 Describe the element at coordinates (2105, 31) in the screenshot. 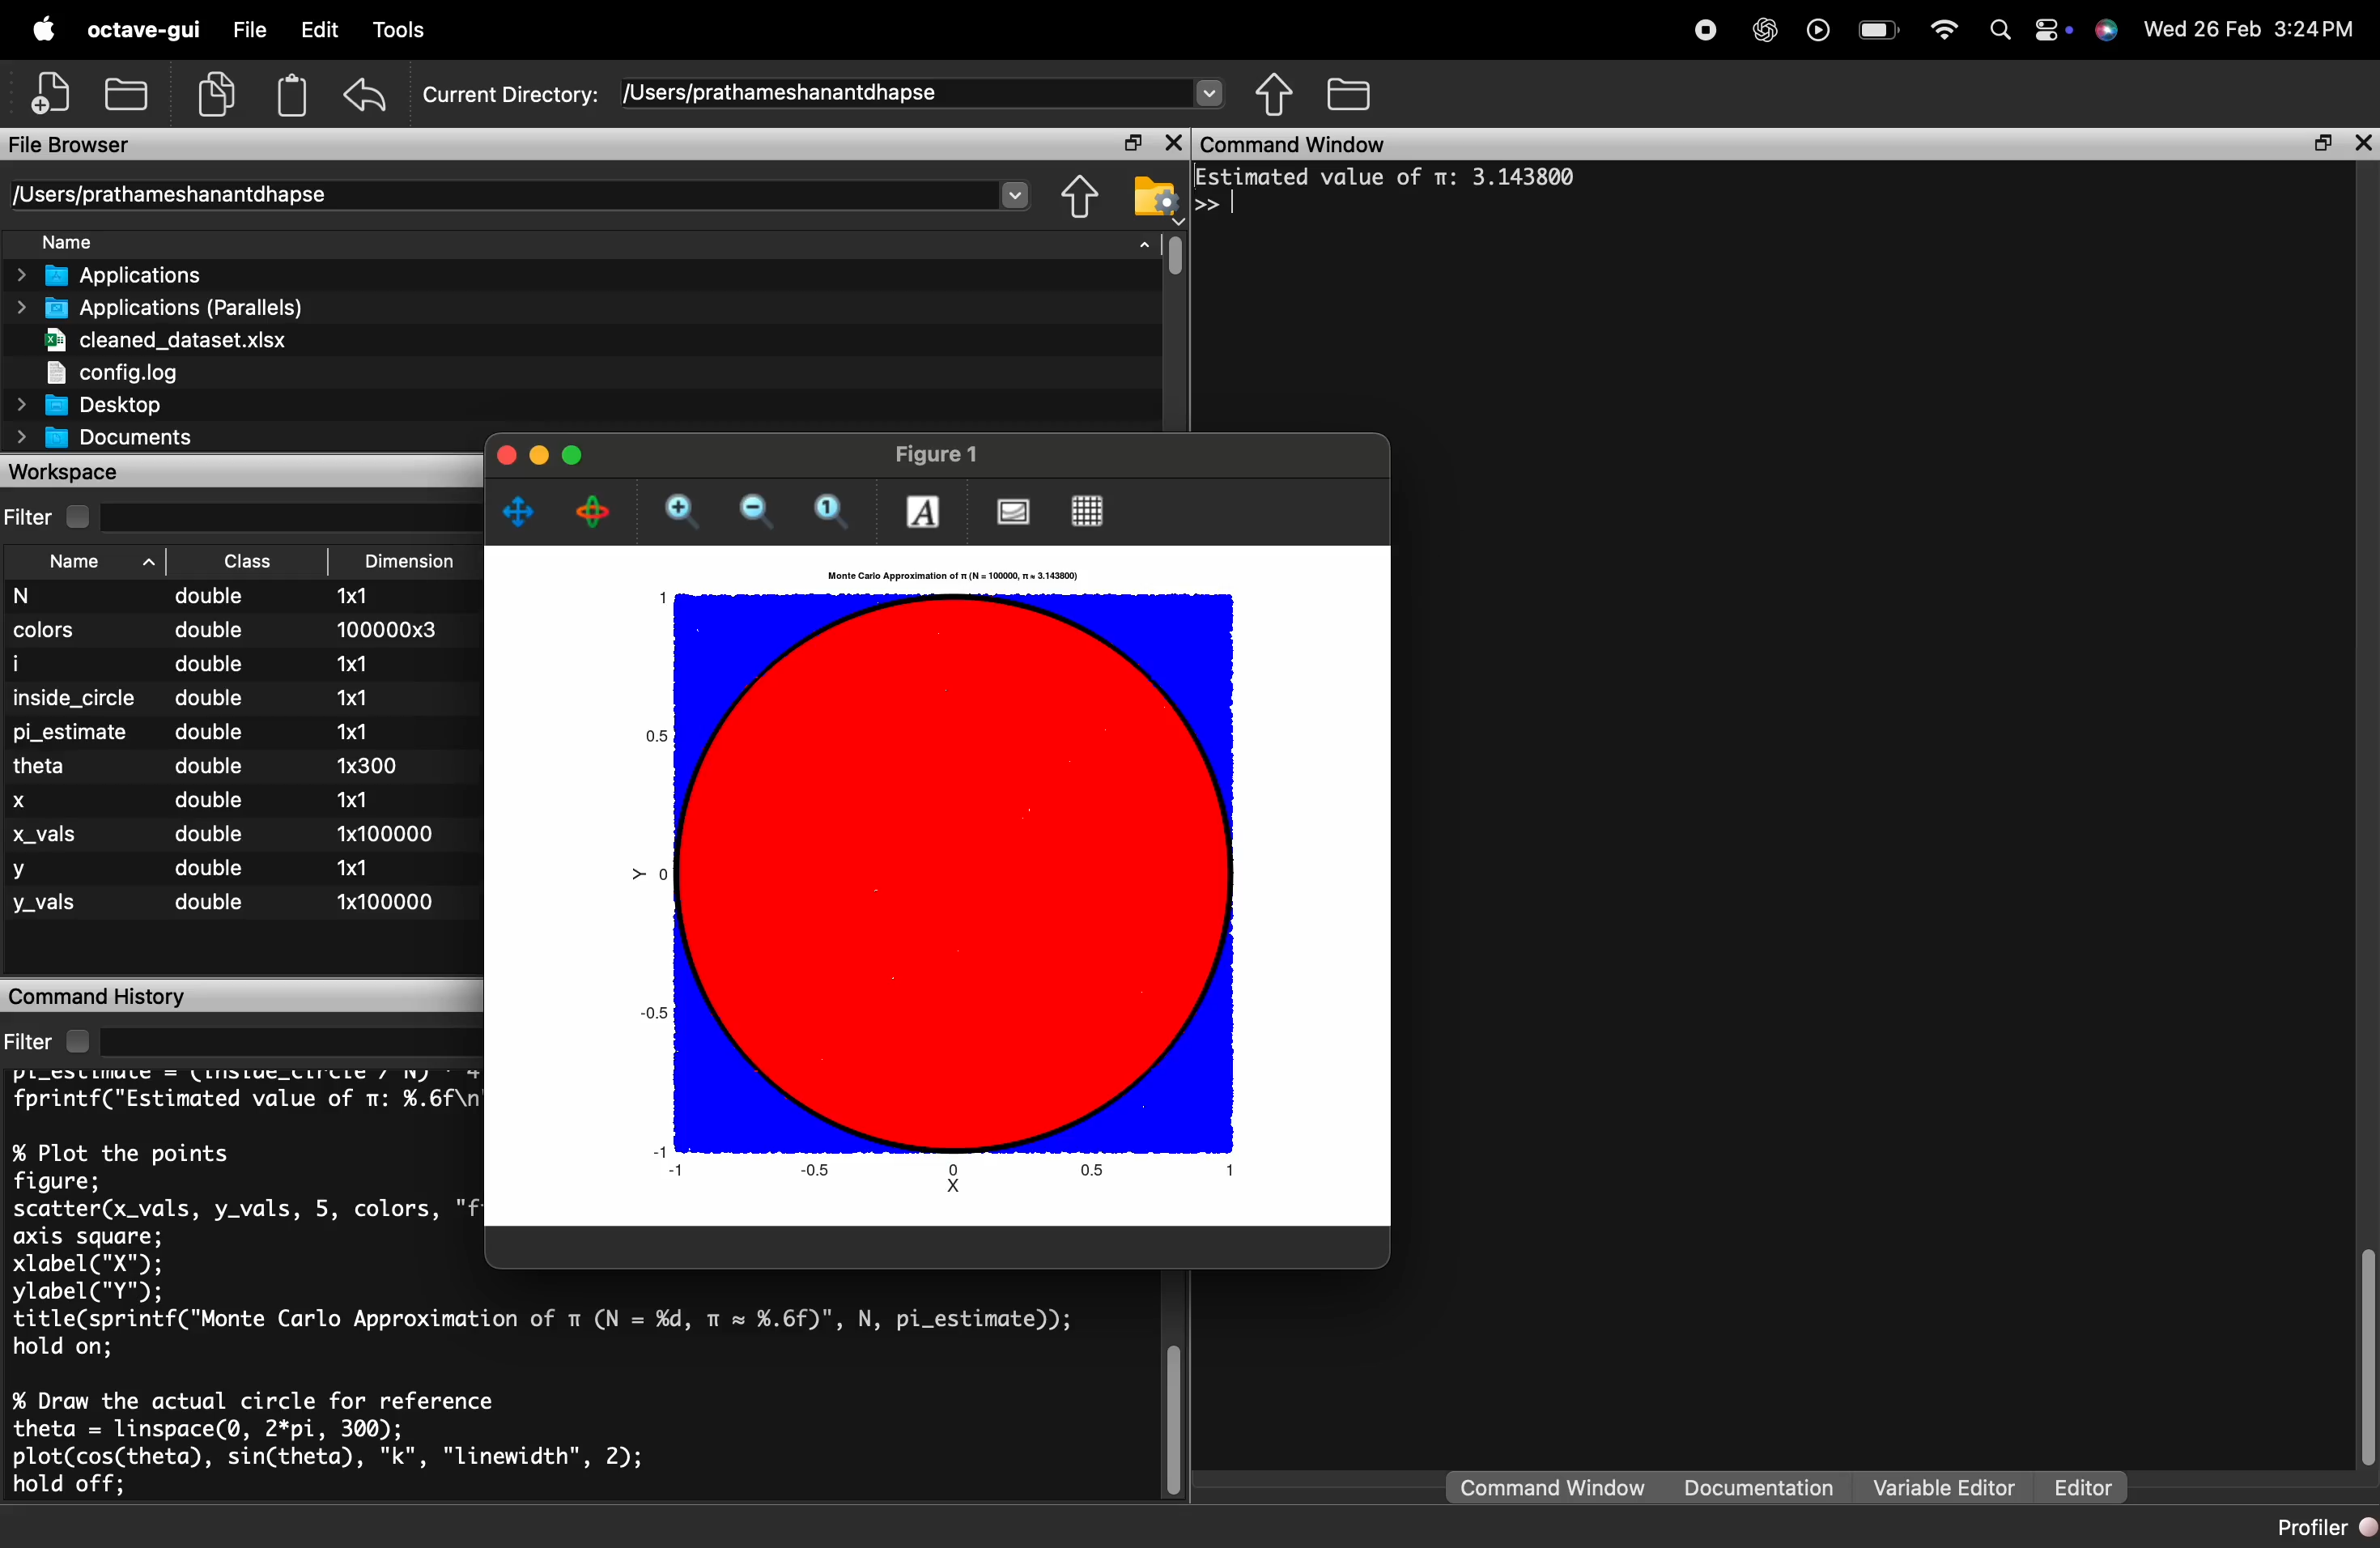

I see `siri` at that location.